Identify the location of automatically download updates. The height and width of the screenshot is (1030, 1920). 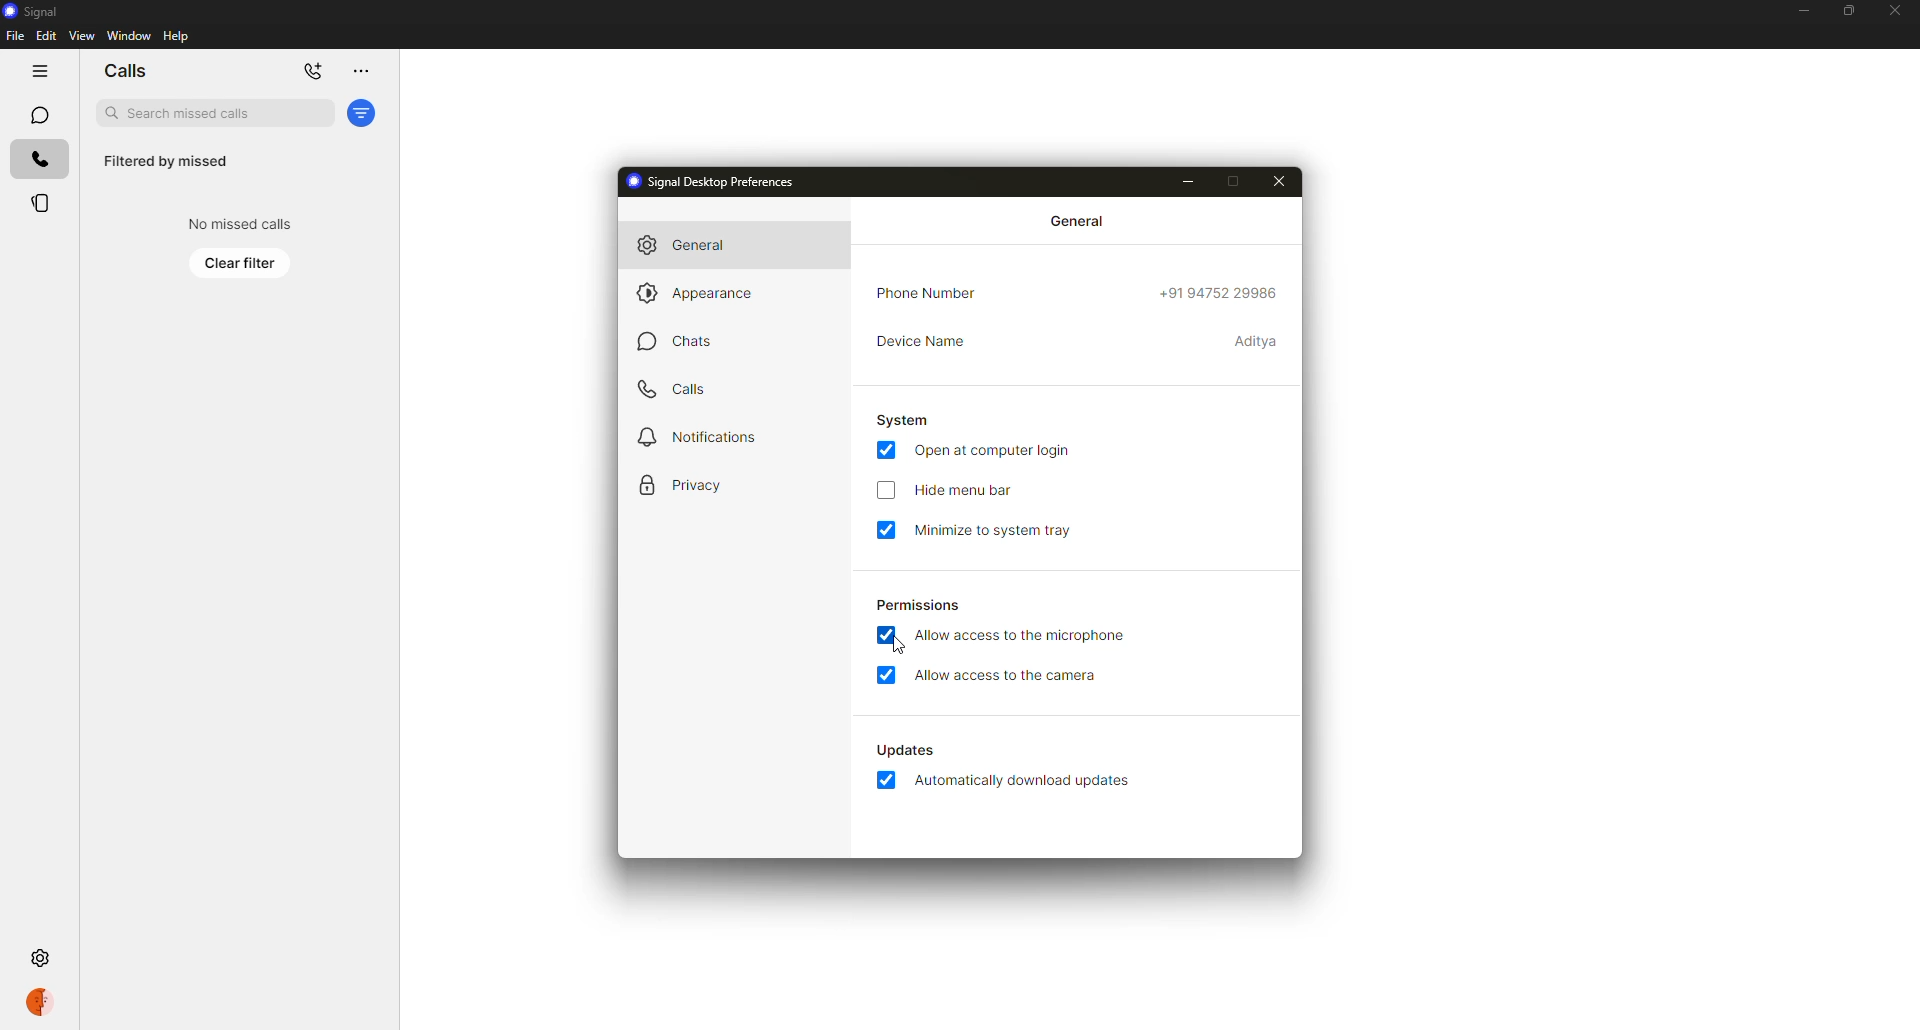
(1023, 781).